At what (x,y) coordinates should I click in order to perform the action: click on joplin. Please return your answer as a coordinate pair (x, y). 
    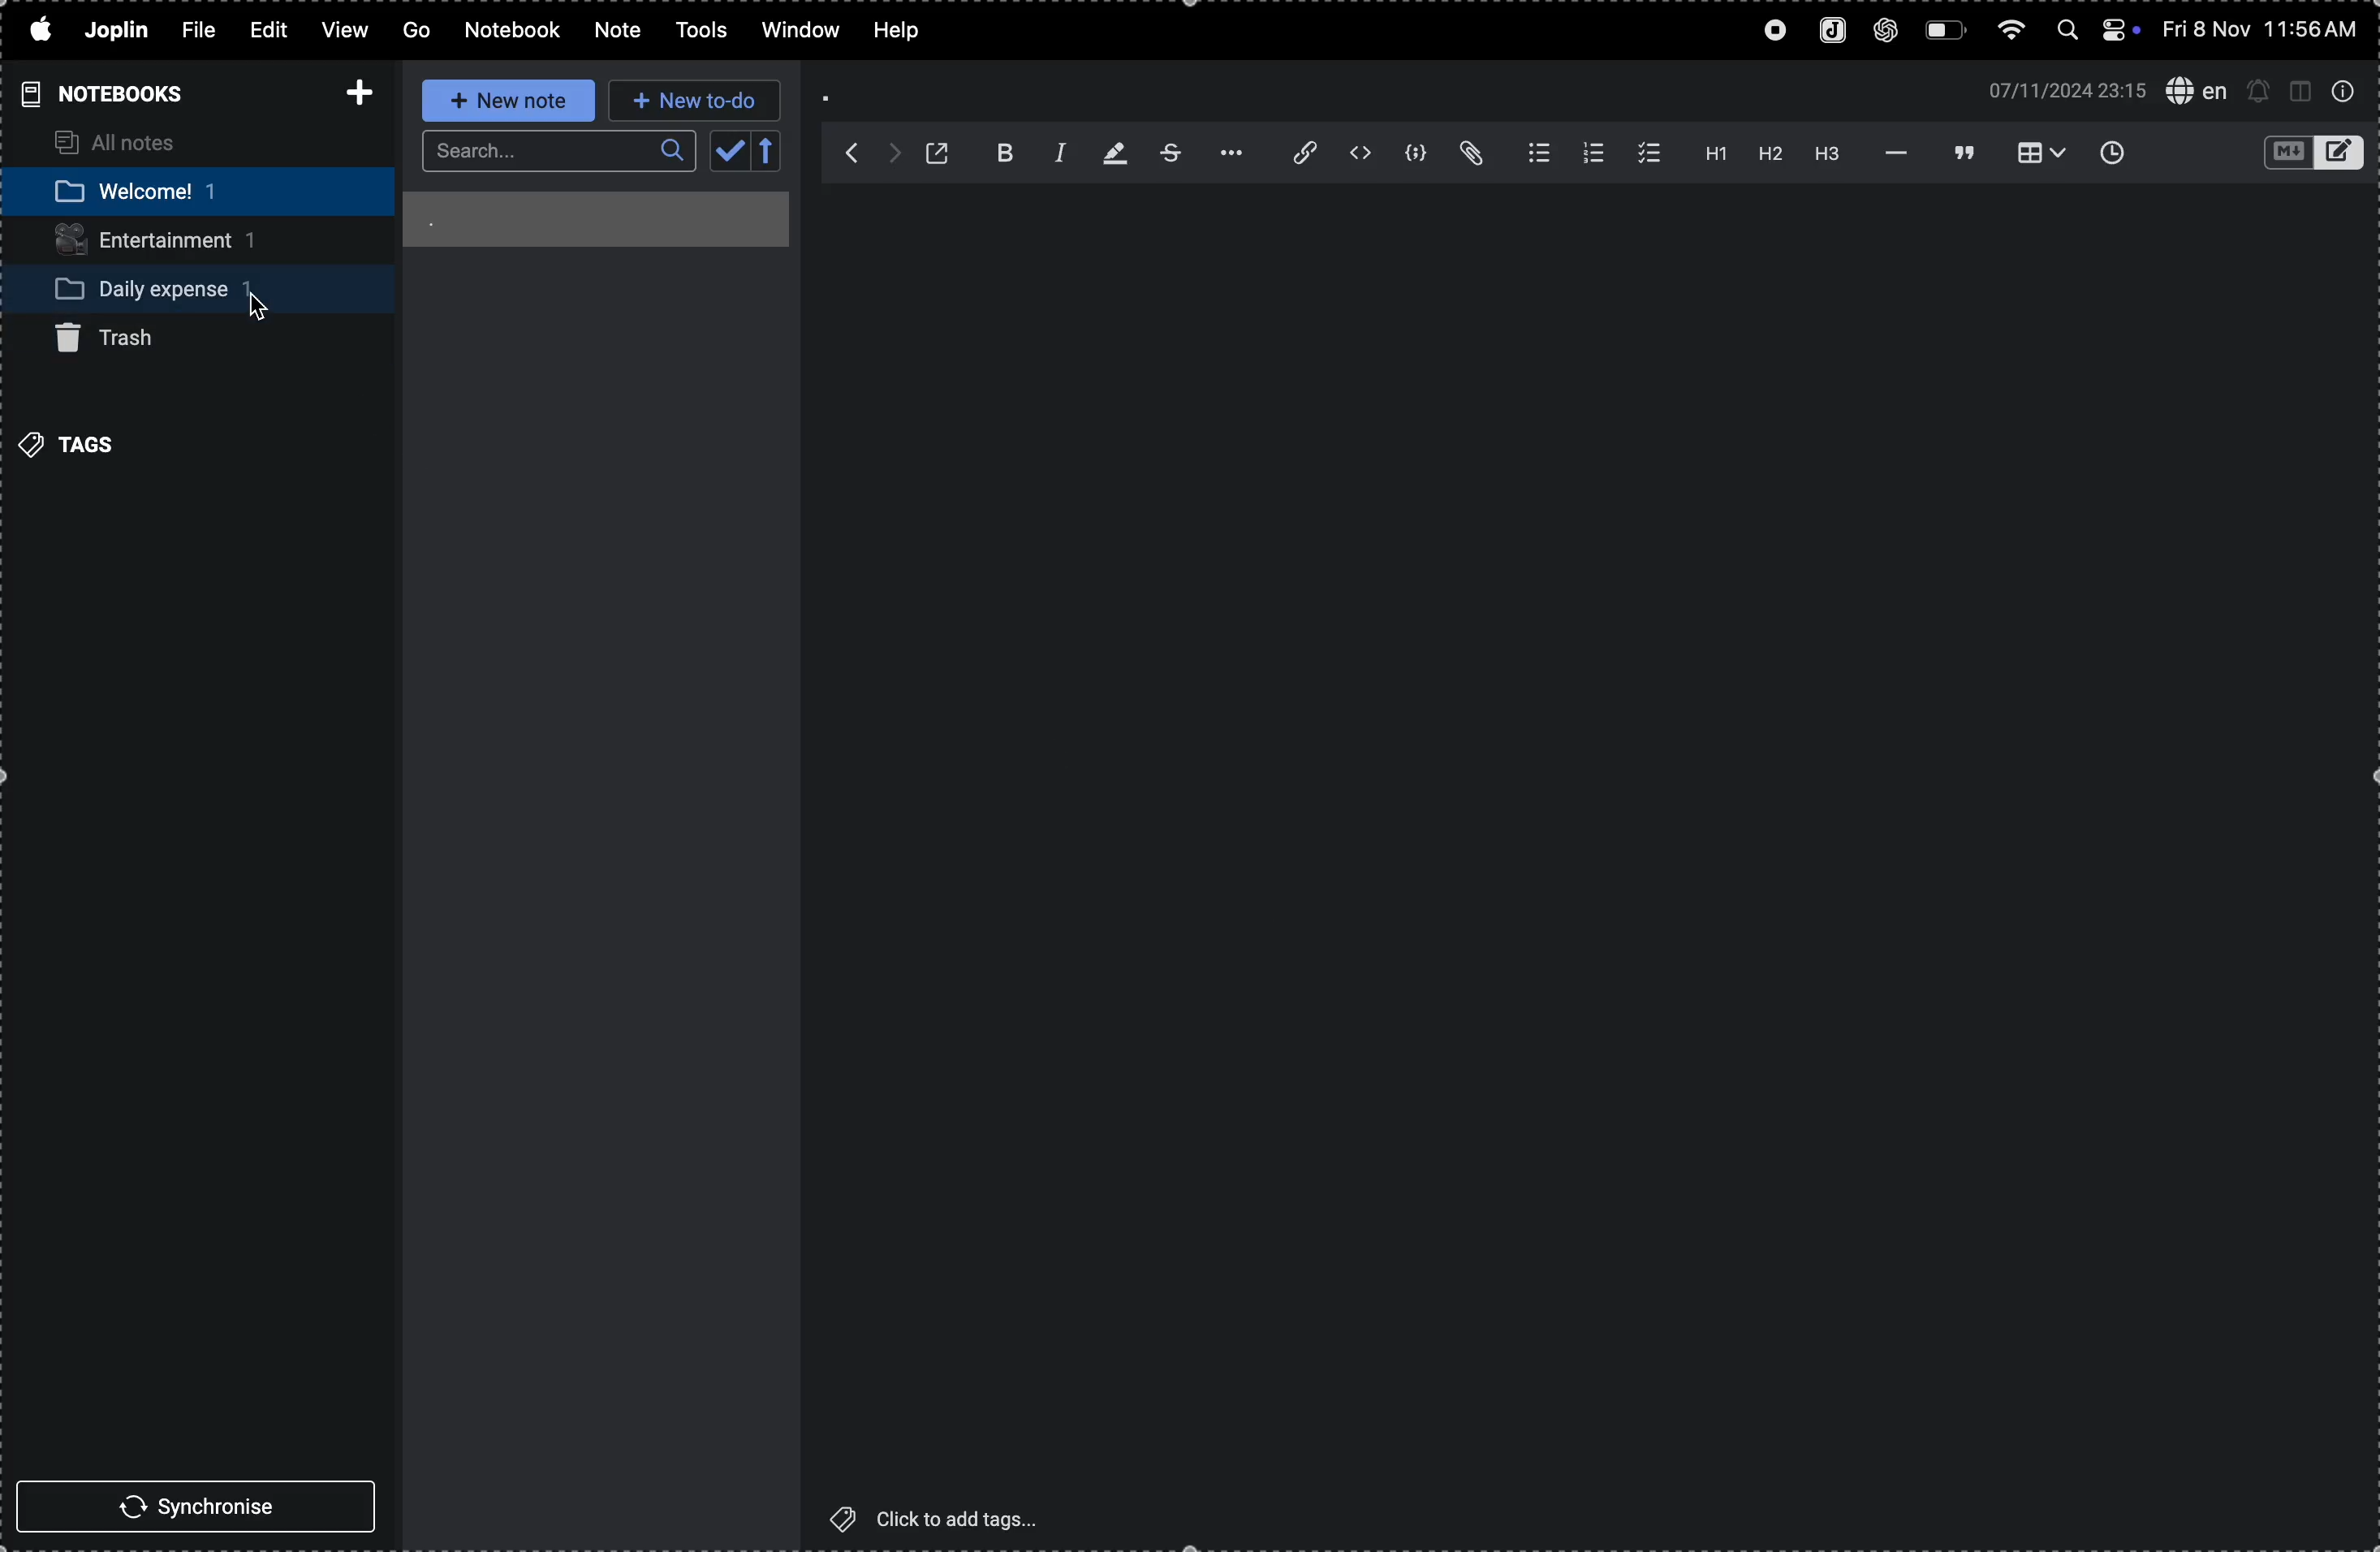
    Looking at the image, I should click on (120, 30).